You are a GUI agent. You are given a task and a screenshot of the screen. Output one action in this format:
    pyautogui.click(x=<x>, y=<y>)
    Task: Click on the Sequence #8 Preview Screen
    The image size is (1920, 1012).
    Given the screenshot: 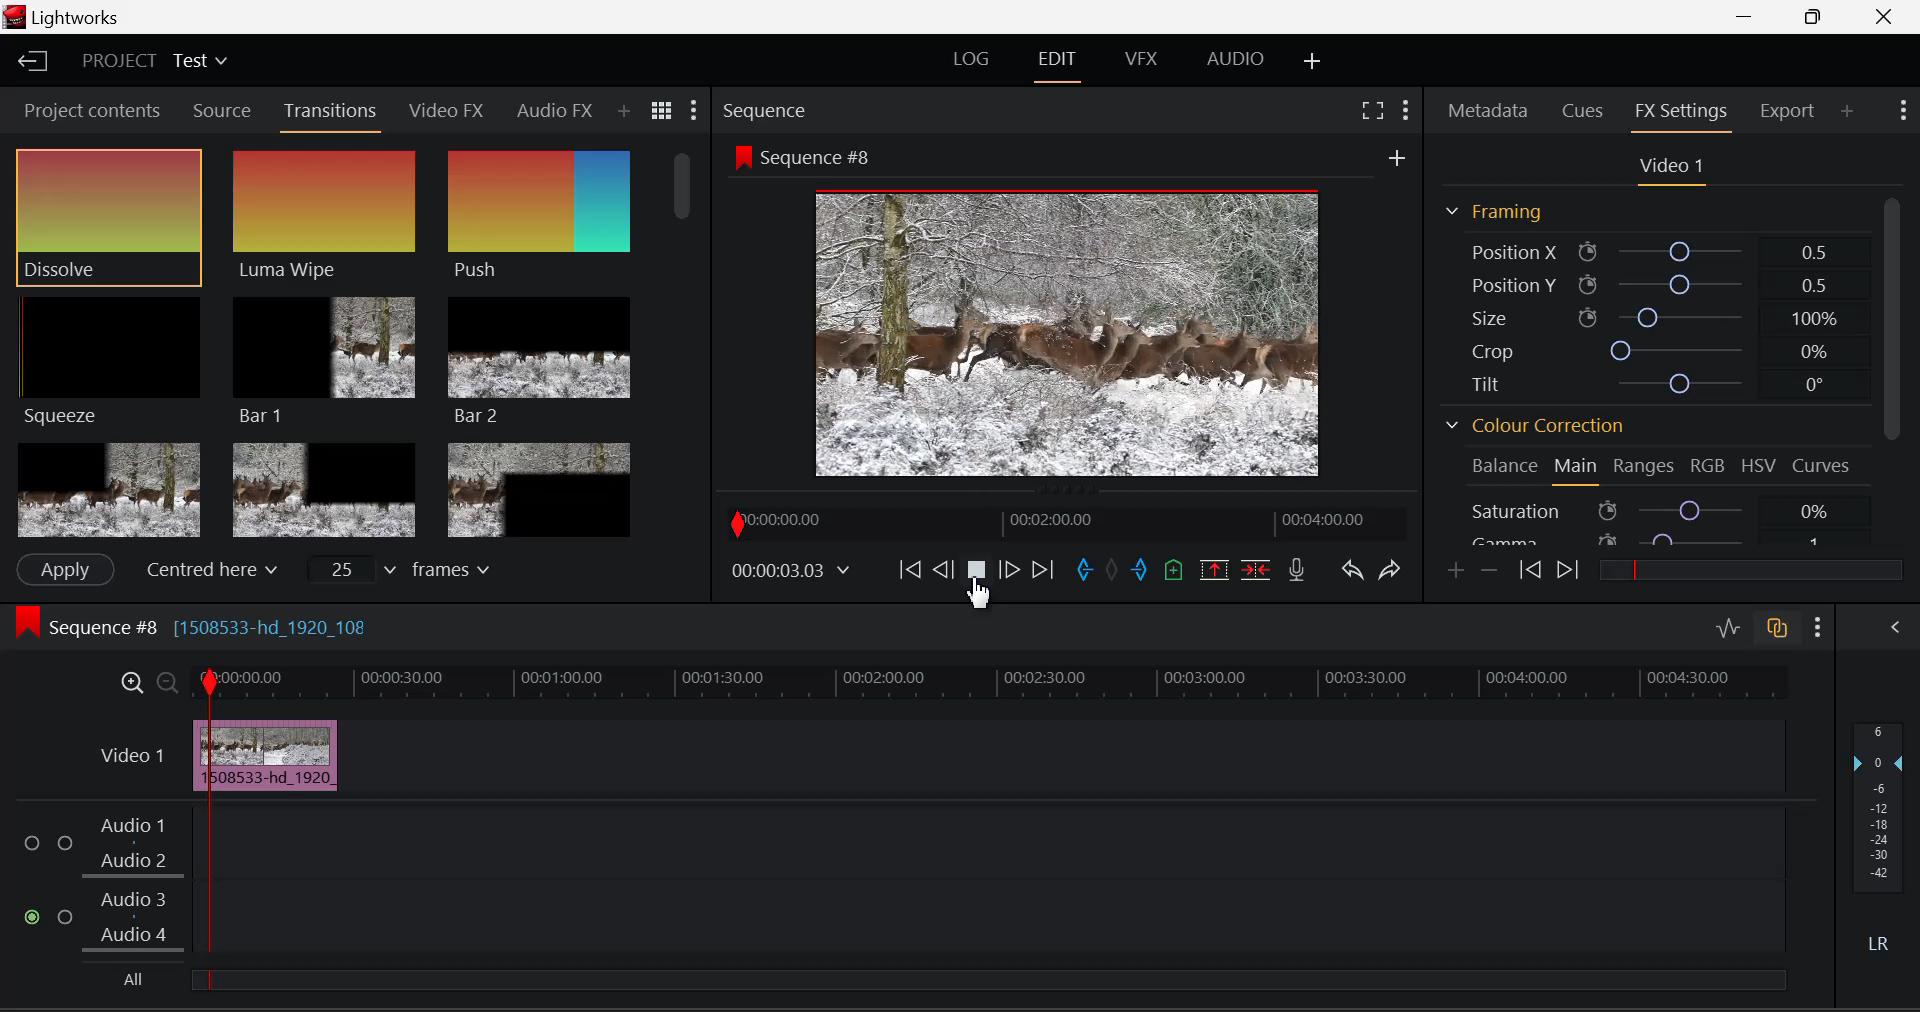 What is the action you would take?
    pyautogui.click(x=1068, y=312)
    